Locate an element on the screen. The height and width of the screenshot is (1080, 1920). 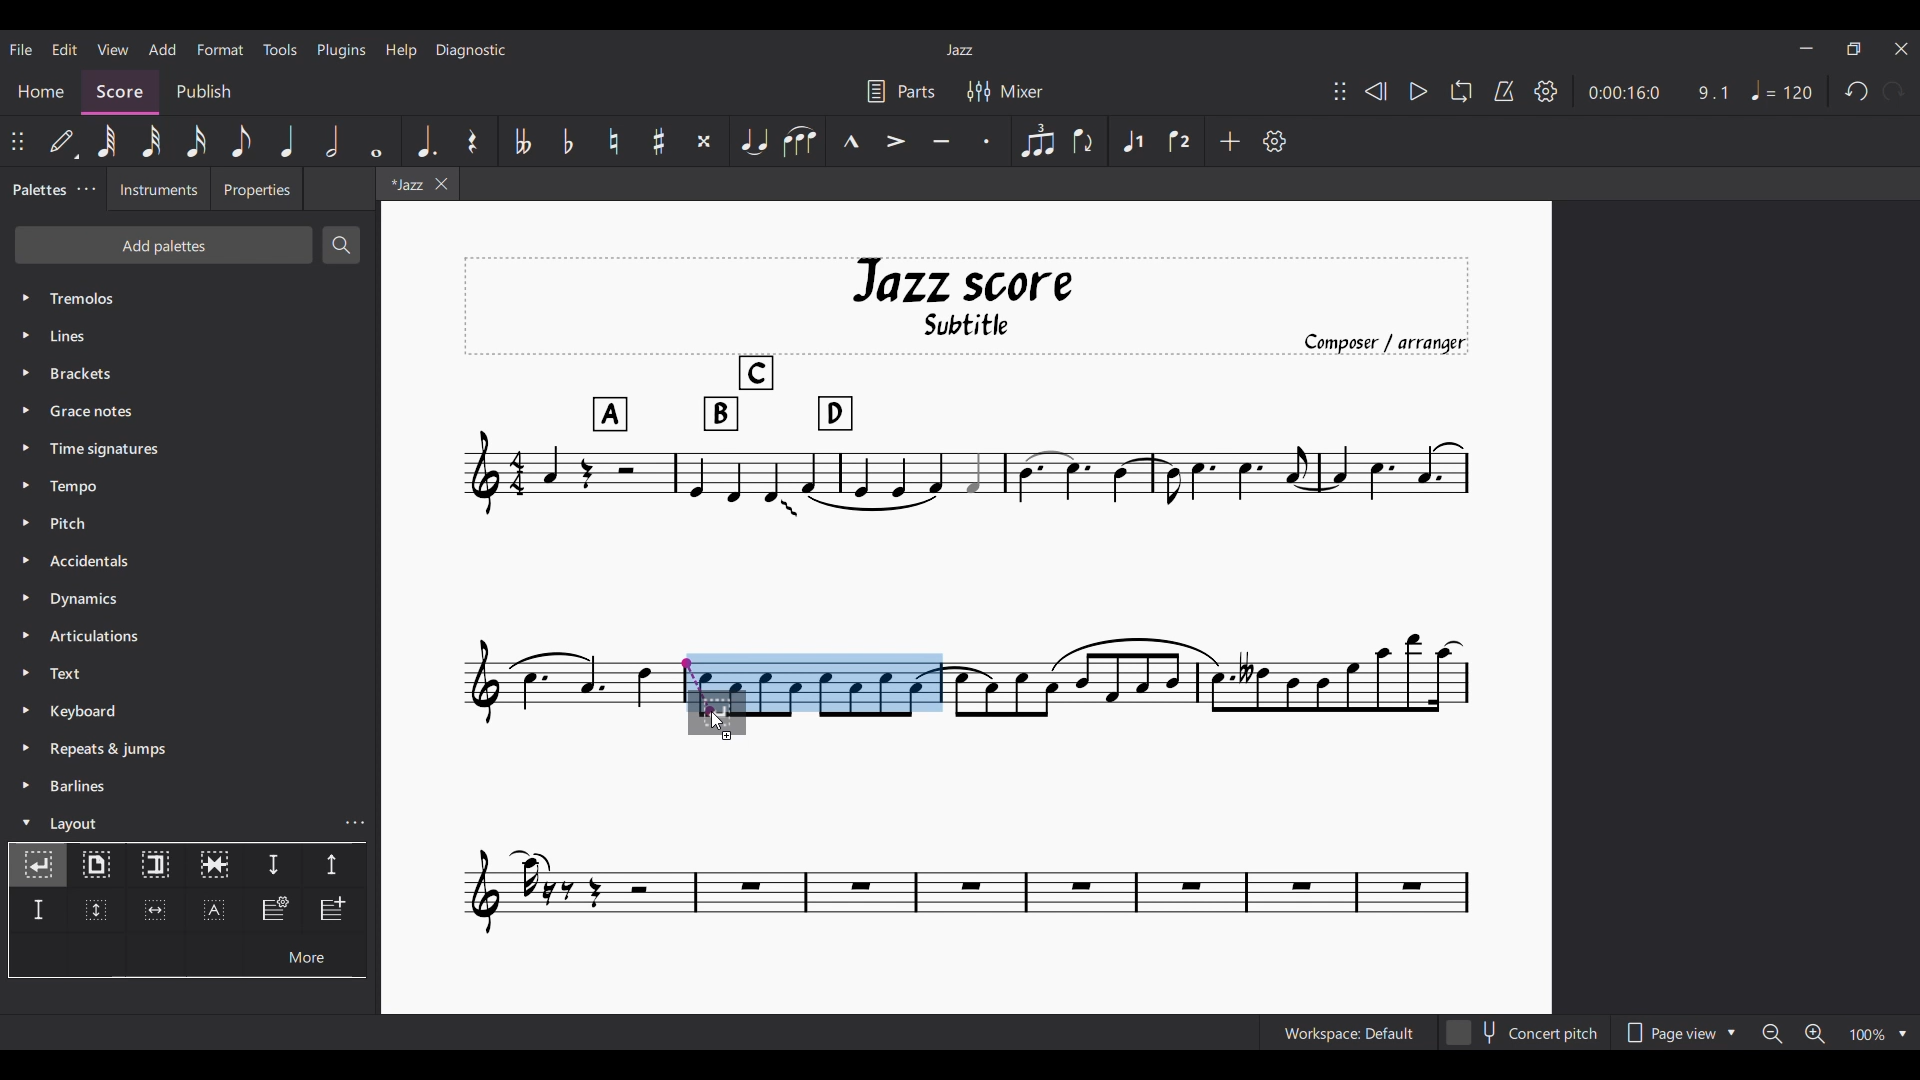
Redo is located at coordinates (1893, 90).